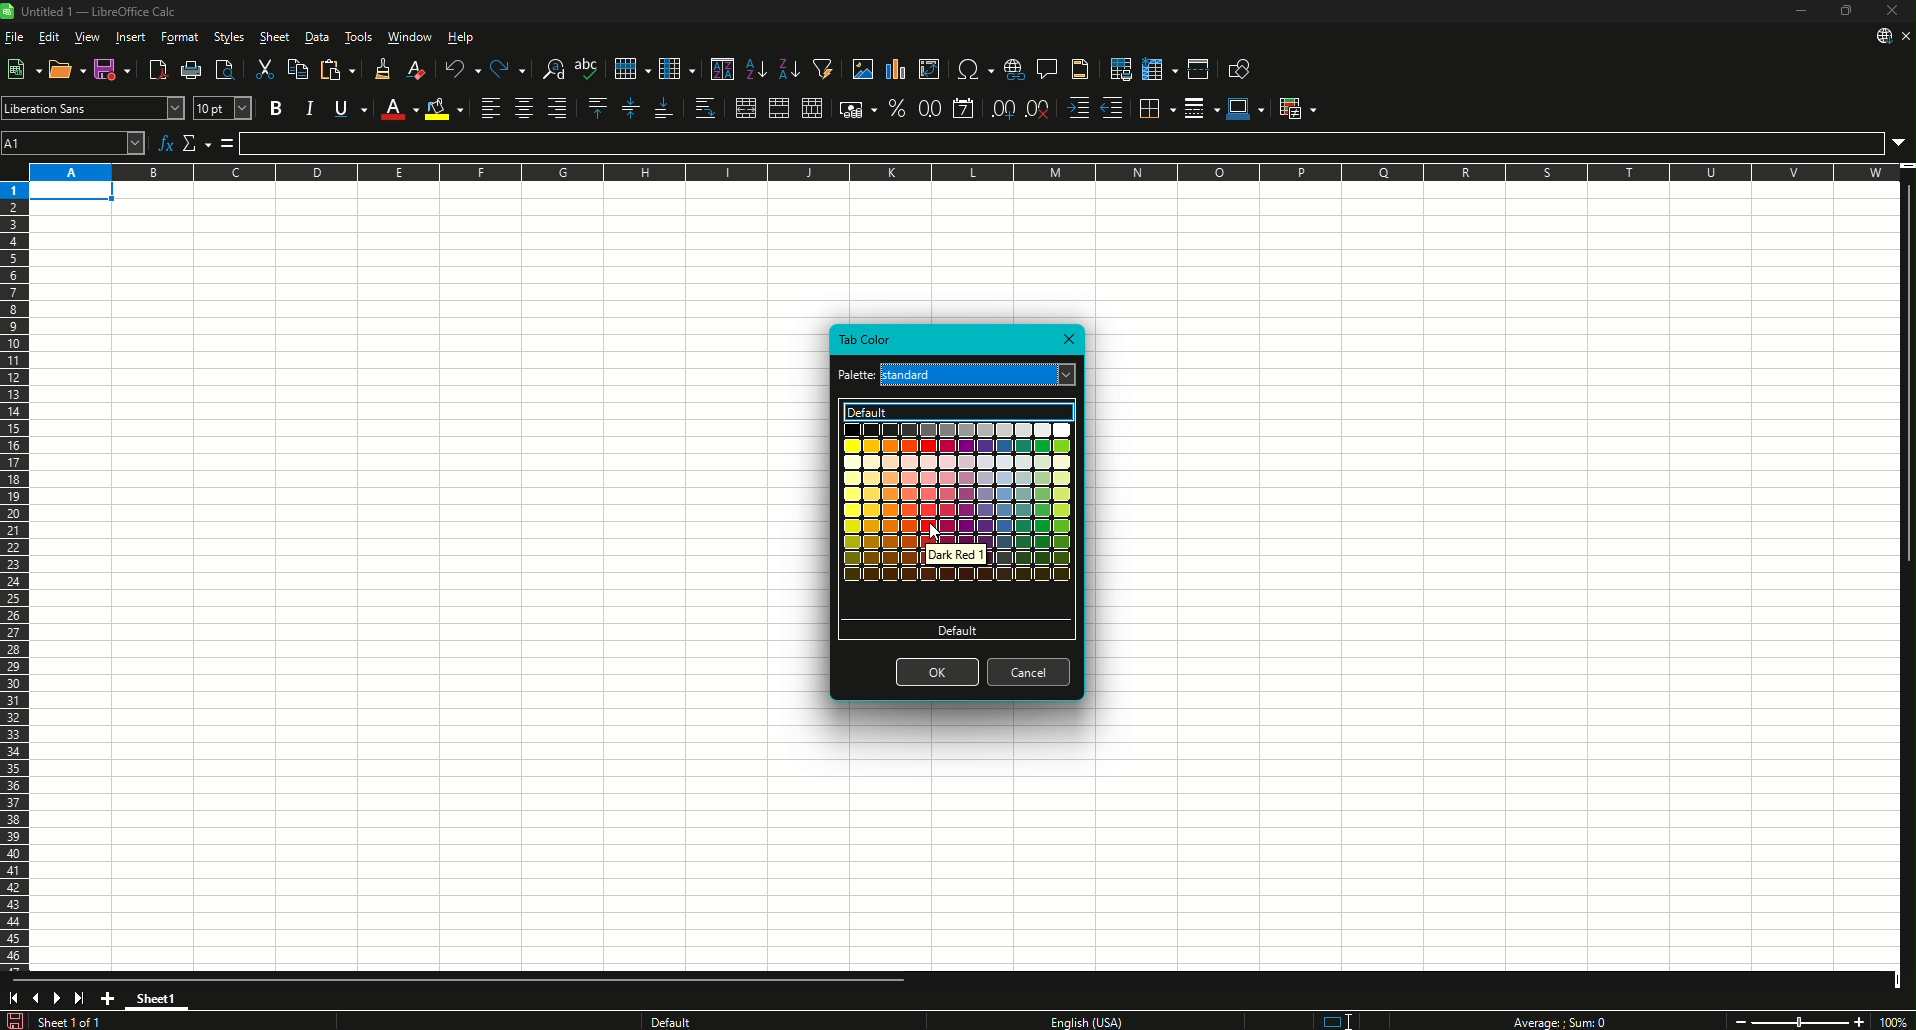 The height and width of the screenshot is (1030, 1916). I want to click on Export Directly as PDF, so click(158, 69).